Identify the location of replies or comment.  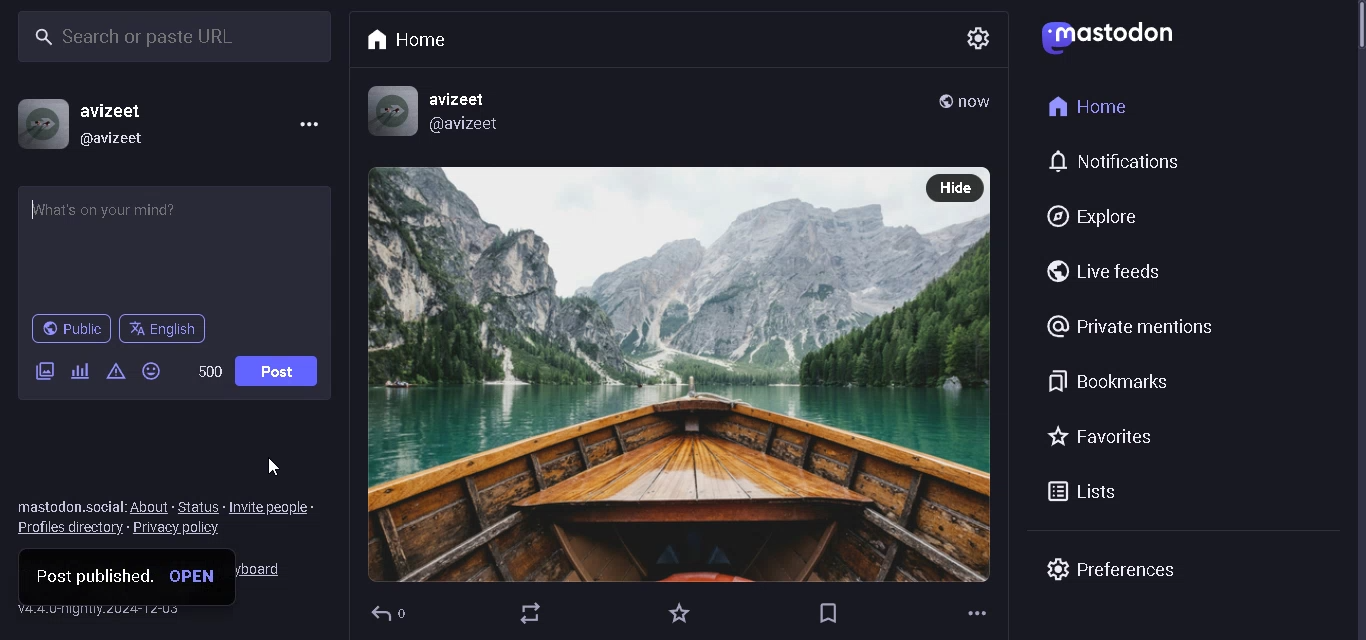
(394, 617).